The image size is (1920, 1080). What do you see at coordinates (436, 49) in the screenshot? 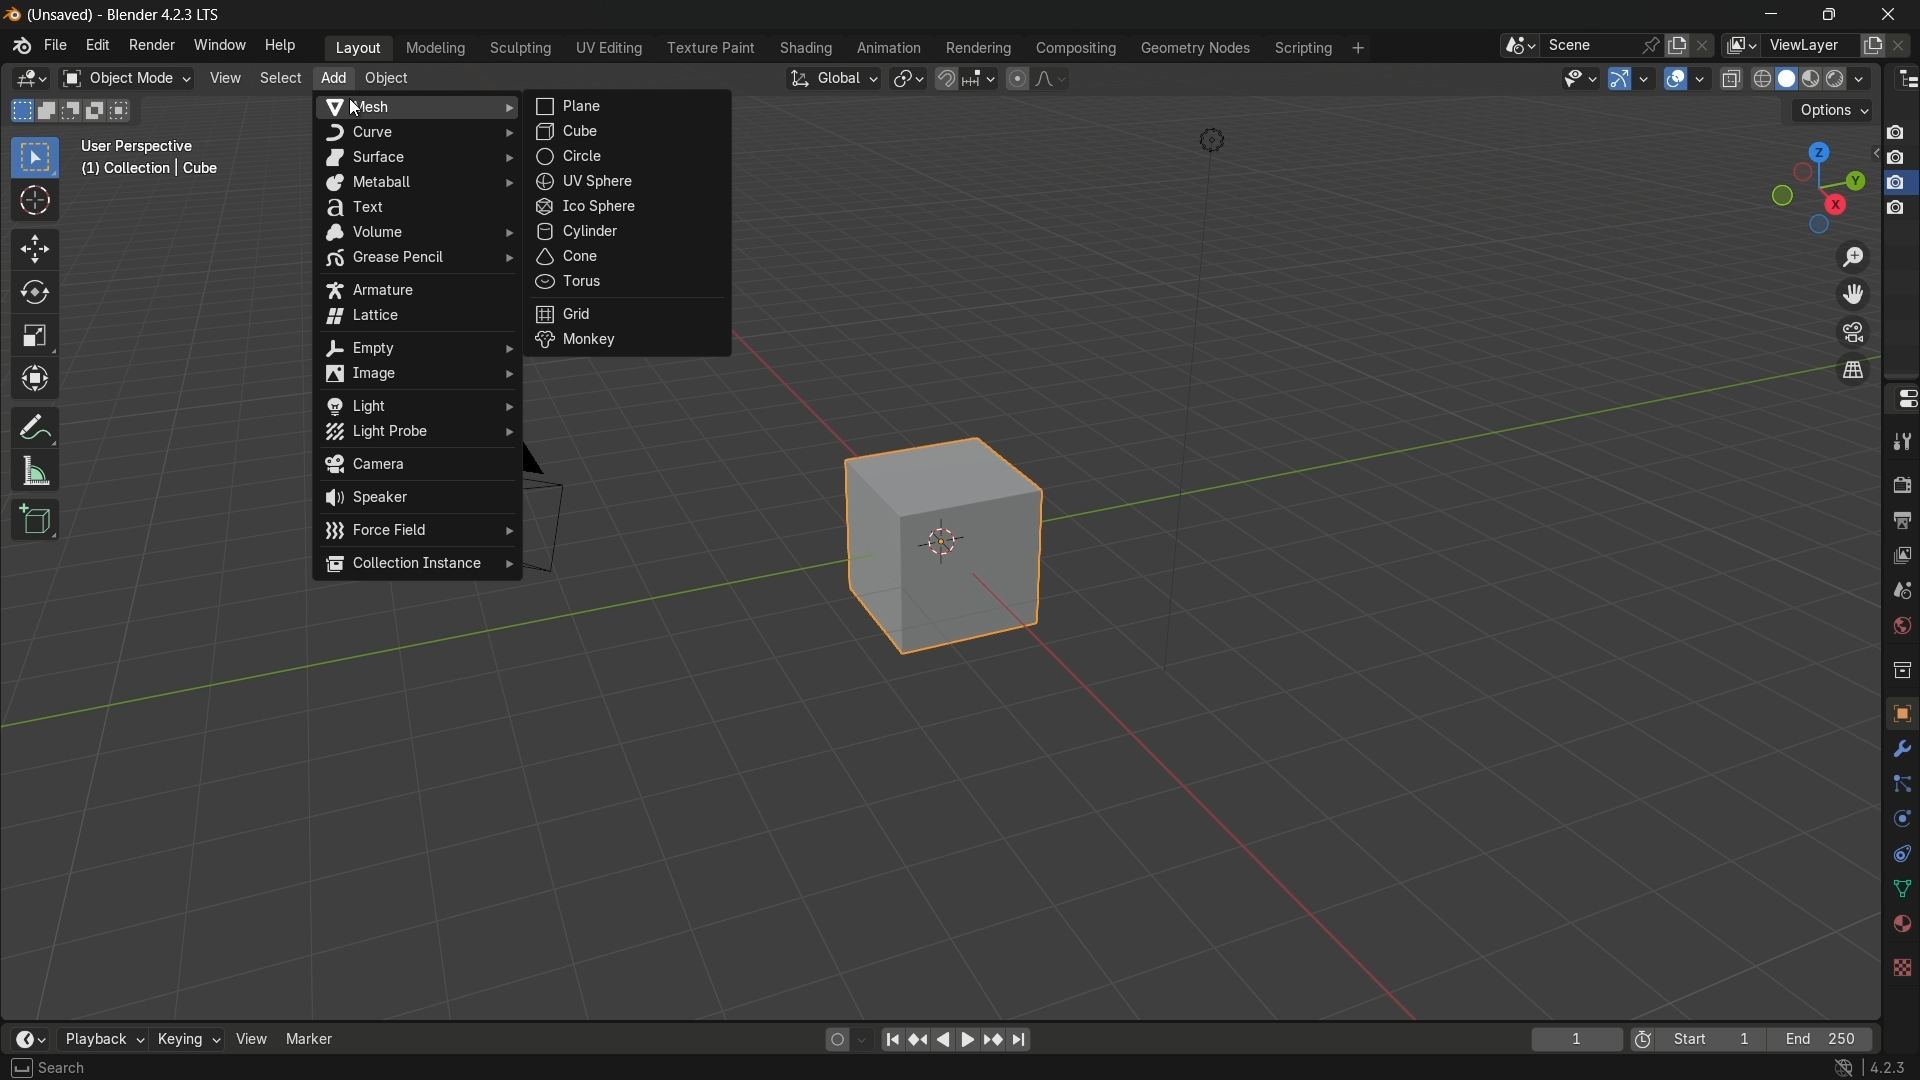
I see `modeling` at bounding box center [436, 49].